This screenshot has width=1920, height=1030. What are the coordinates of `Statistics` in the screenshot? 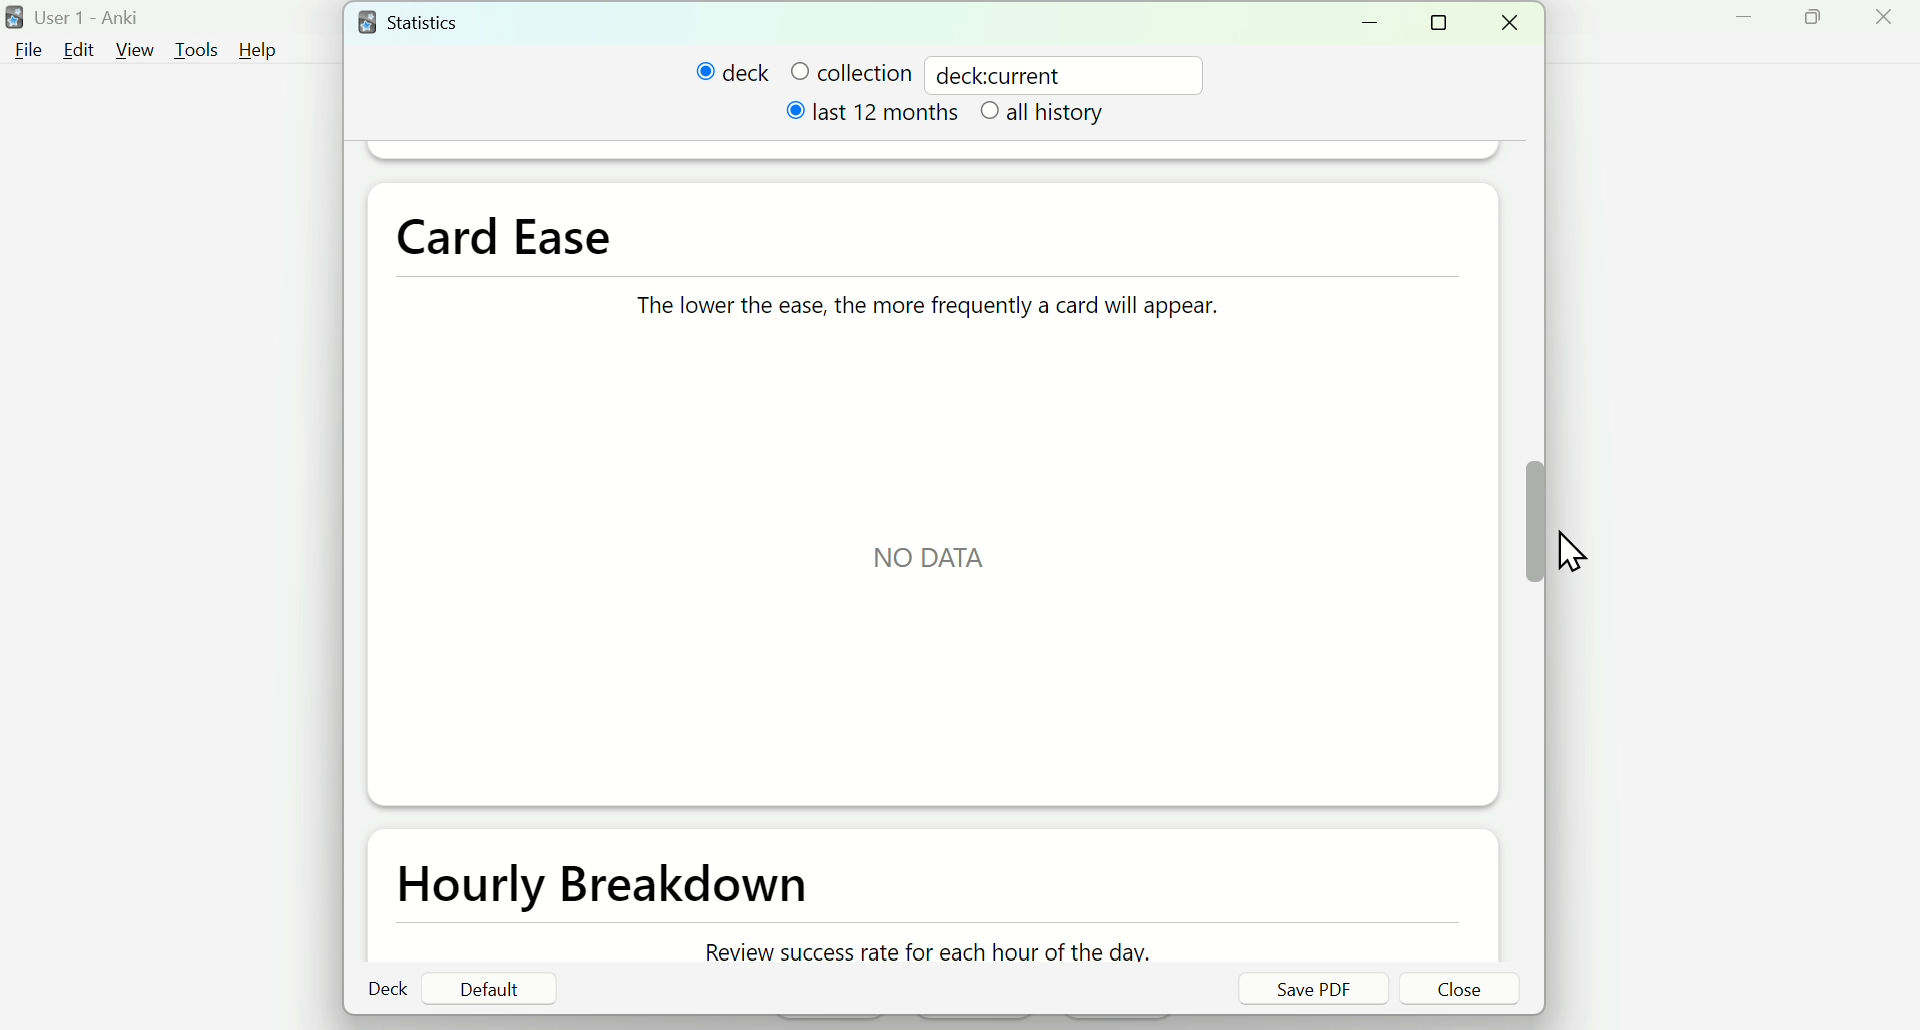 It's located at (431, 21).